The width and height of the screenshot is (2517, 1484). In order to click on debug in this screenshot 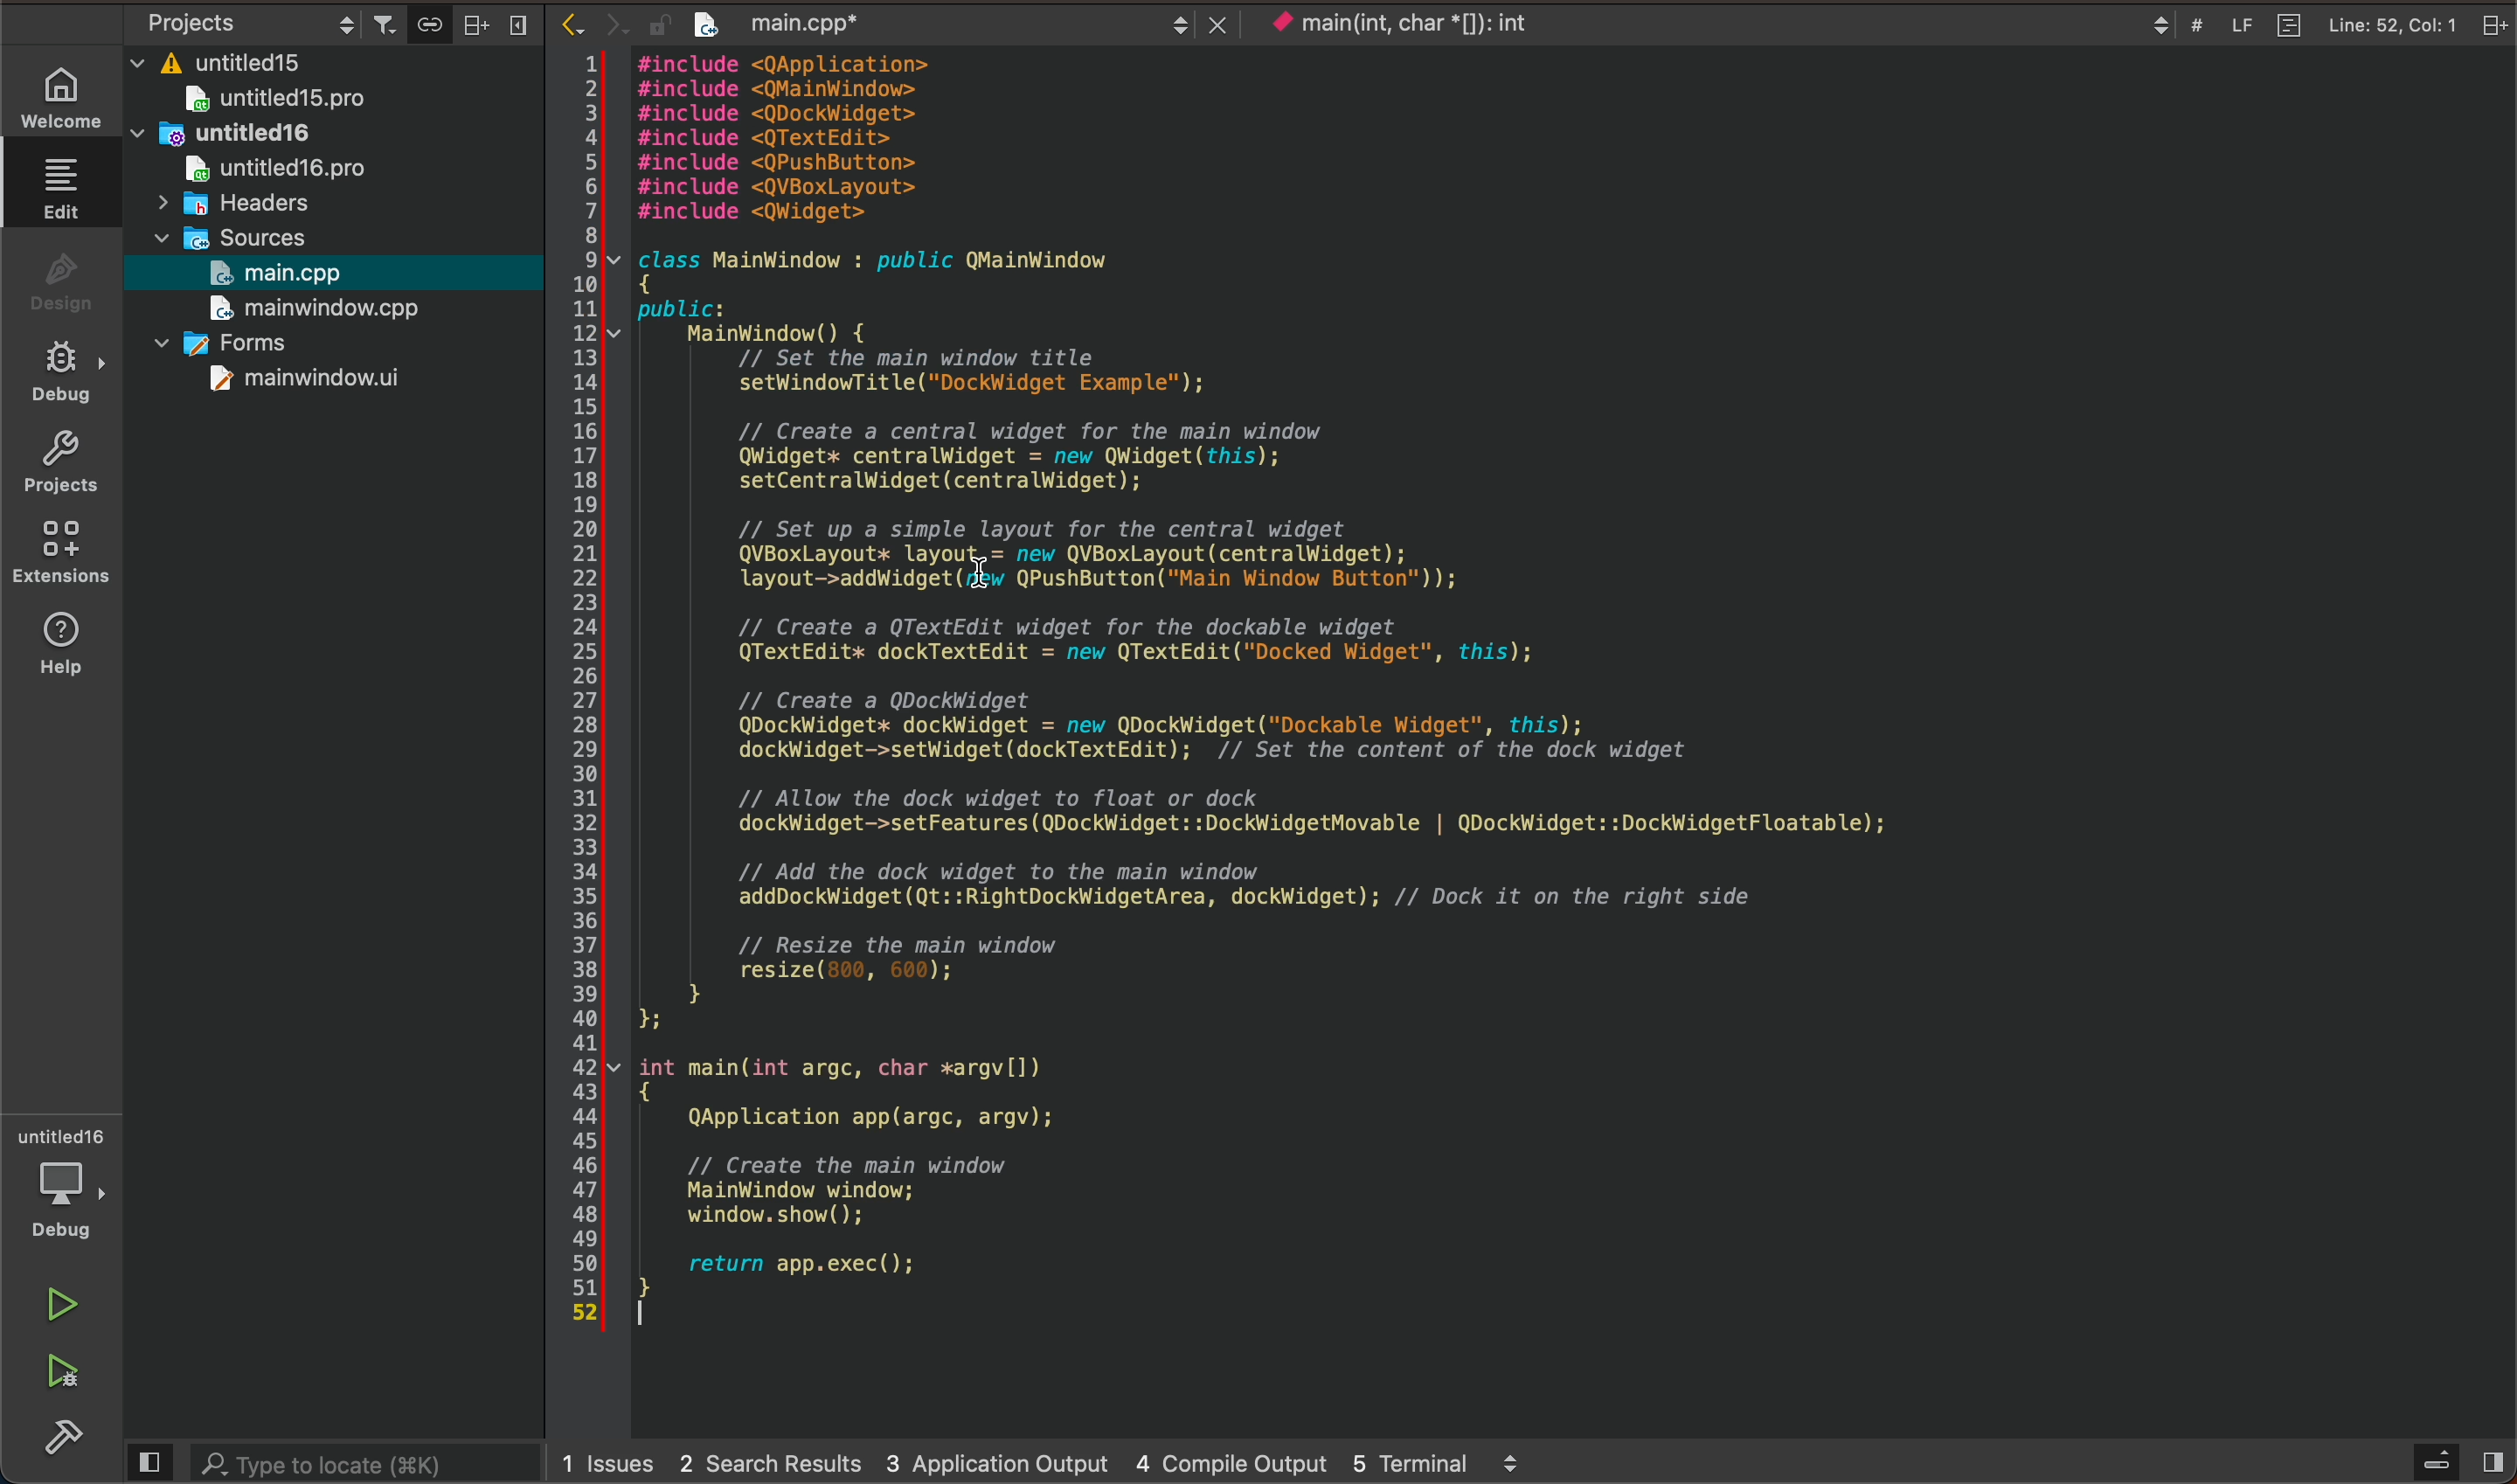, I will do `click(65, 369)`.